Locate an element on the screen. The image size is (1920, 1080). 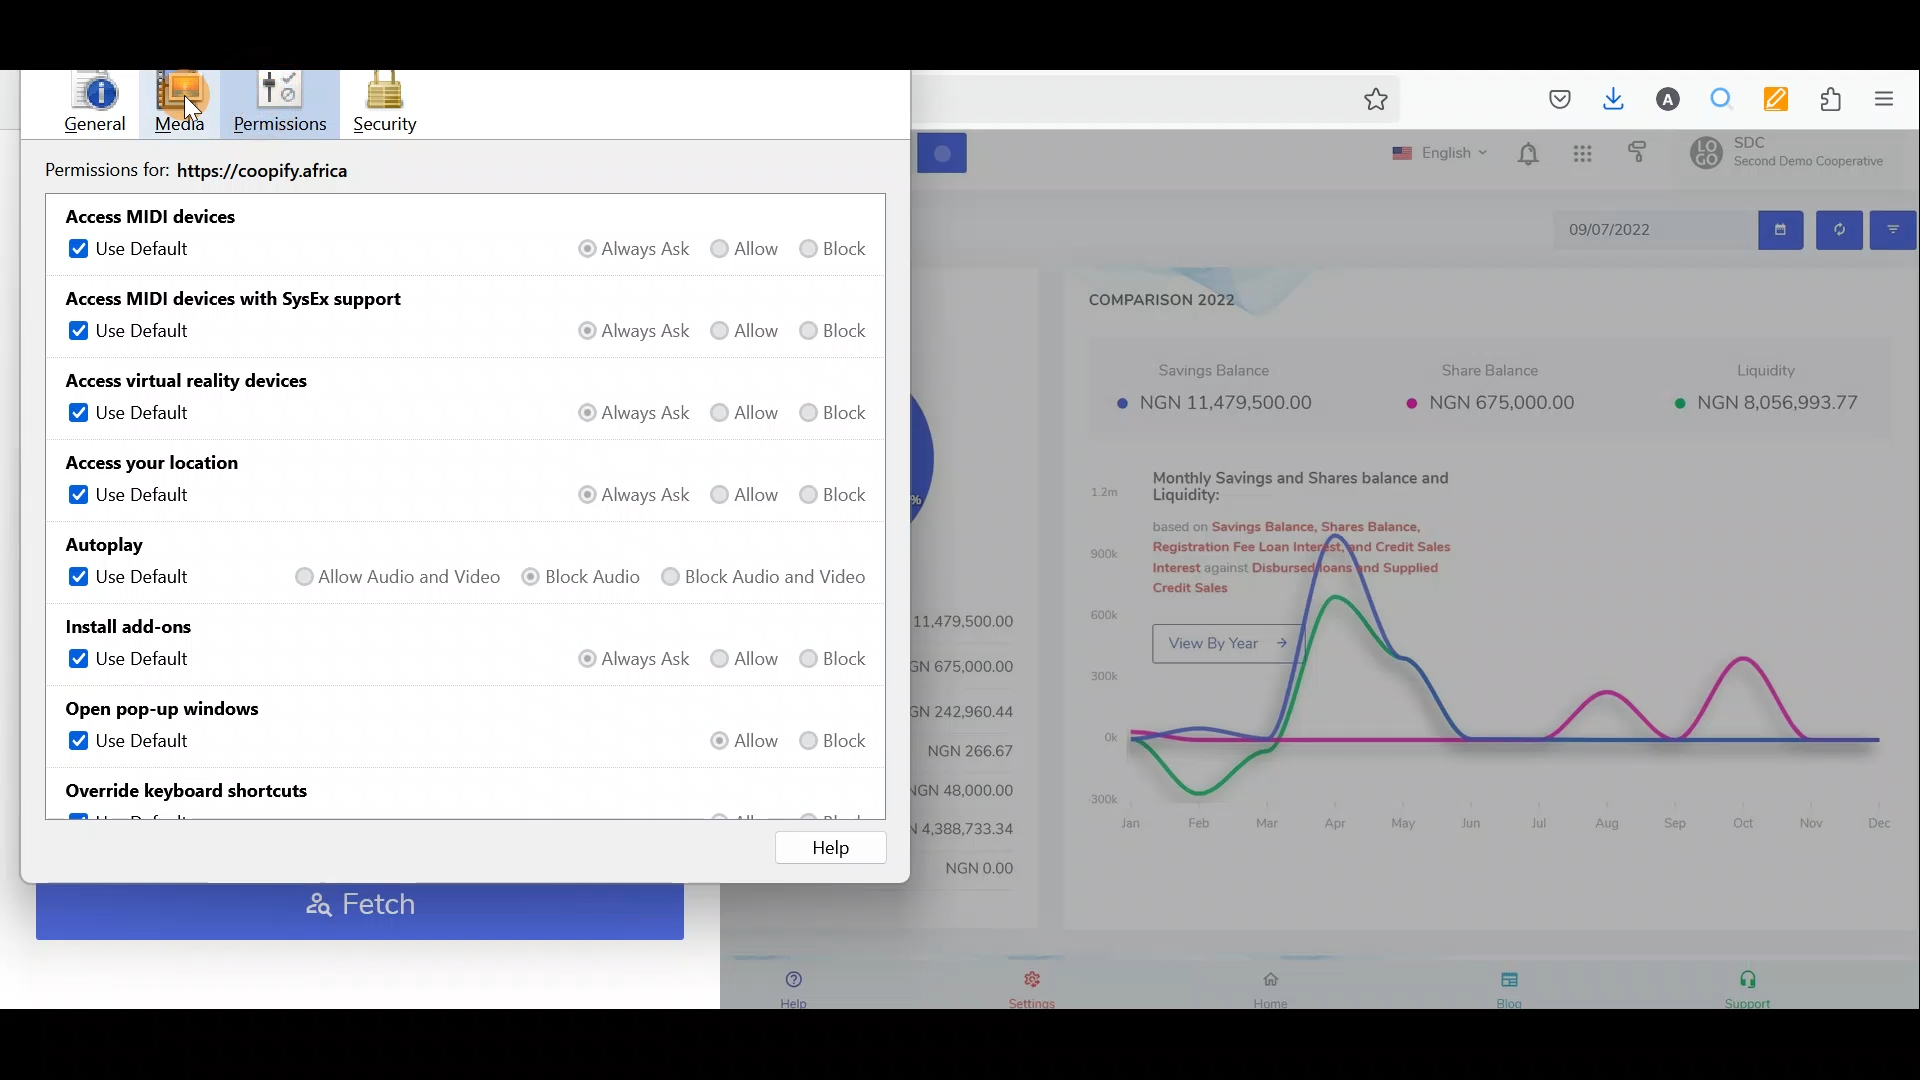
Open pop-up windows is located at coordinates (165, 708).